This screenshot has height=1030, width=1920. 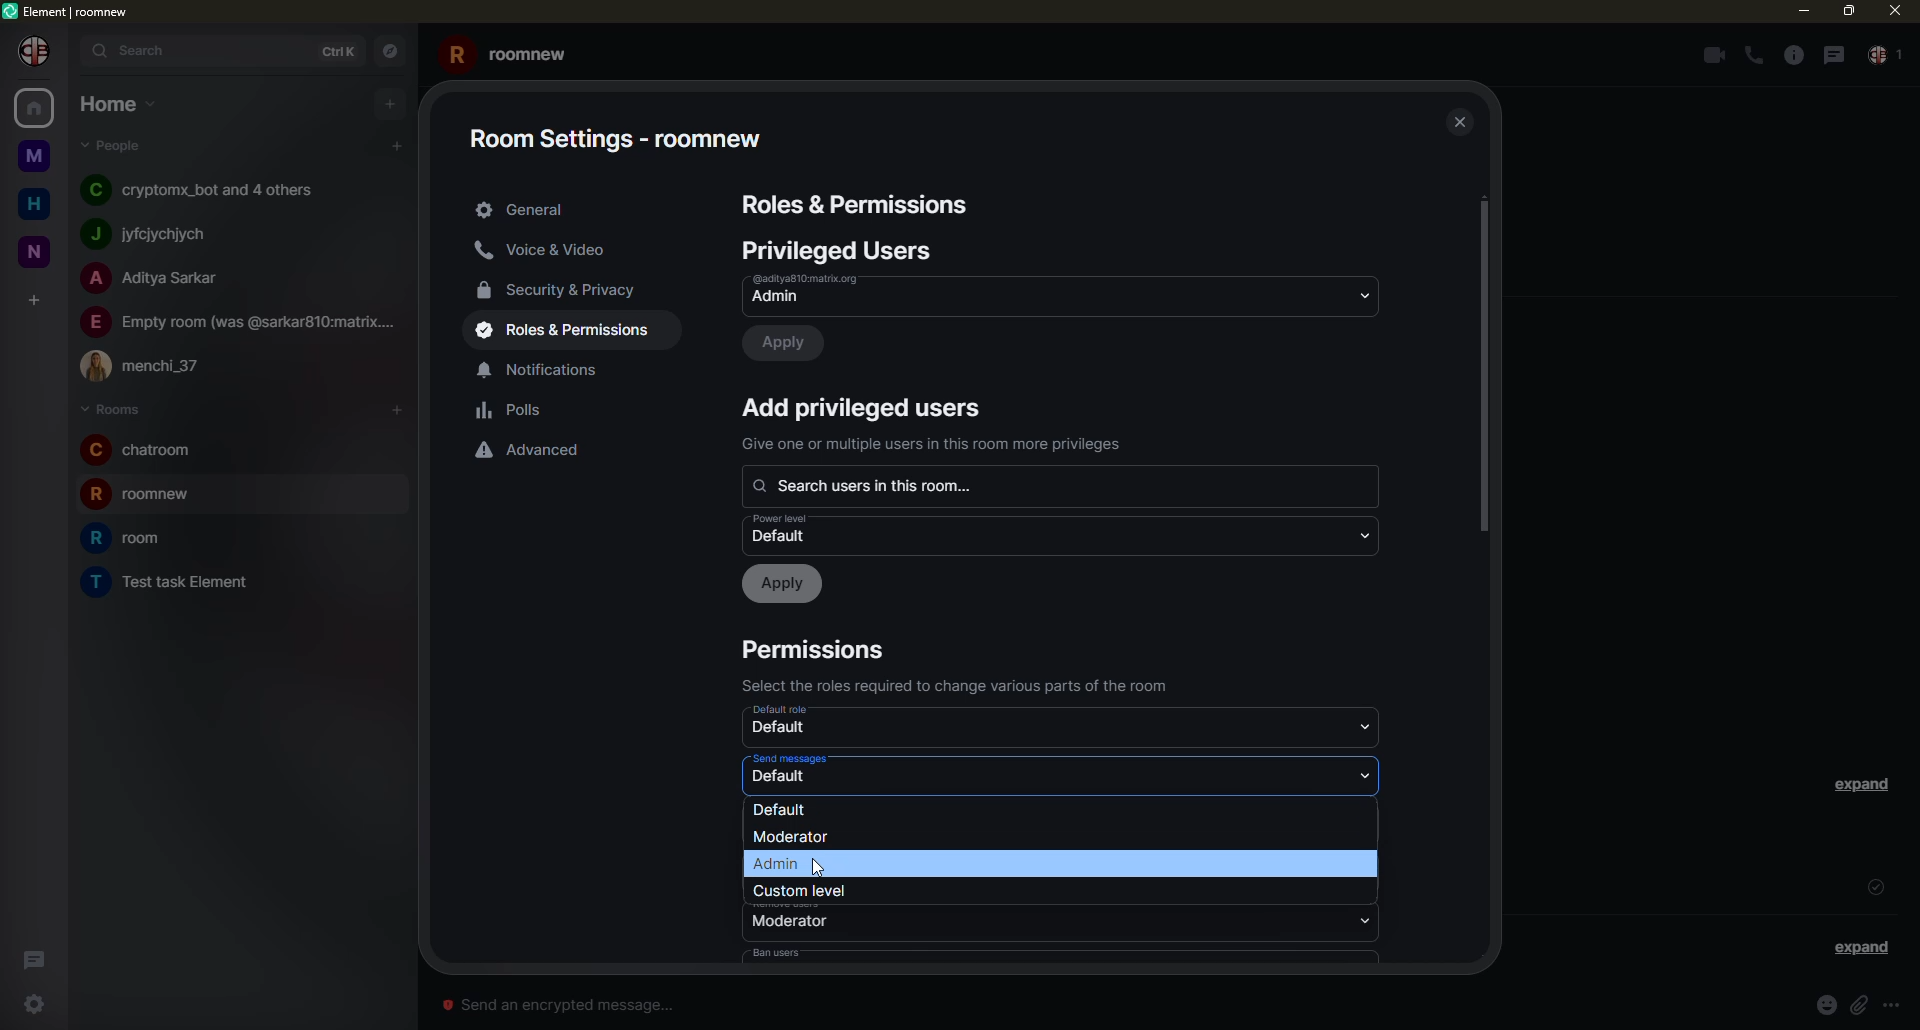 What do you see at coordinates (36, 51) in the screenshot?
I see `profile` at bounding box center [36, 51].